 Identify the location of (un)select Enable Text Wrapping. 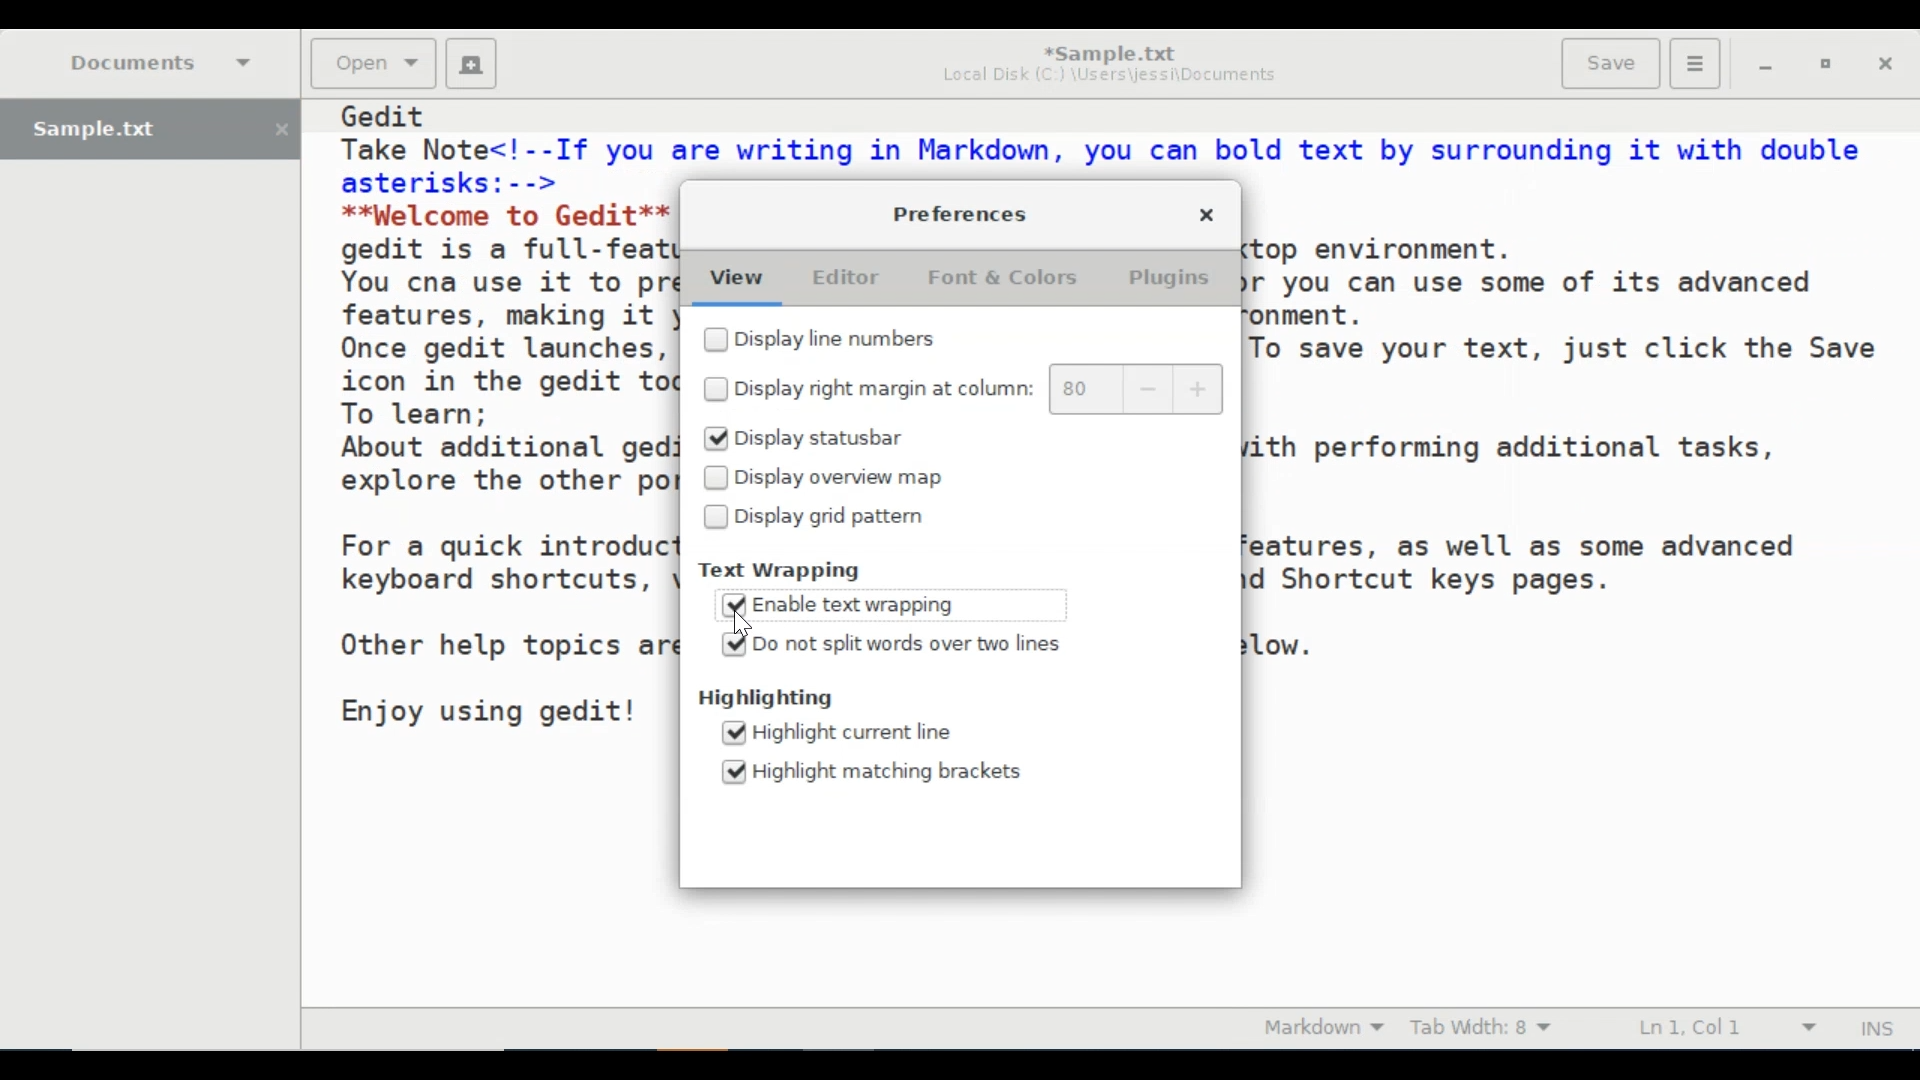
(847, 607).